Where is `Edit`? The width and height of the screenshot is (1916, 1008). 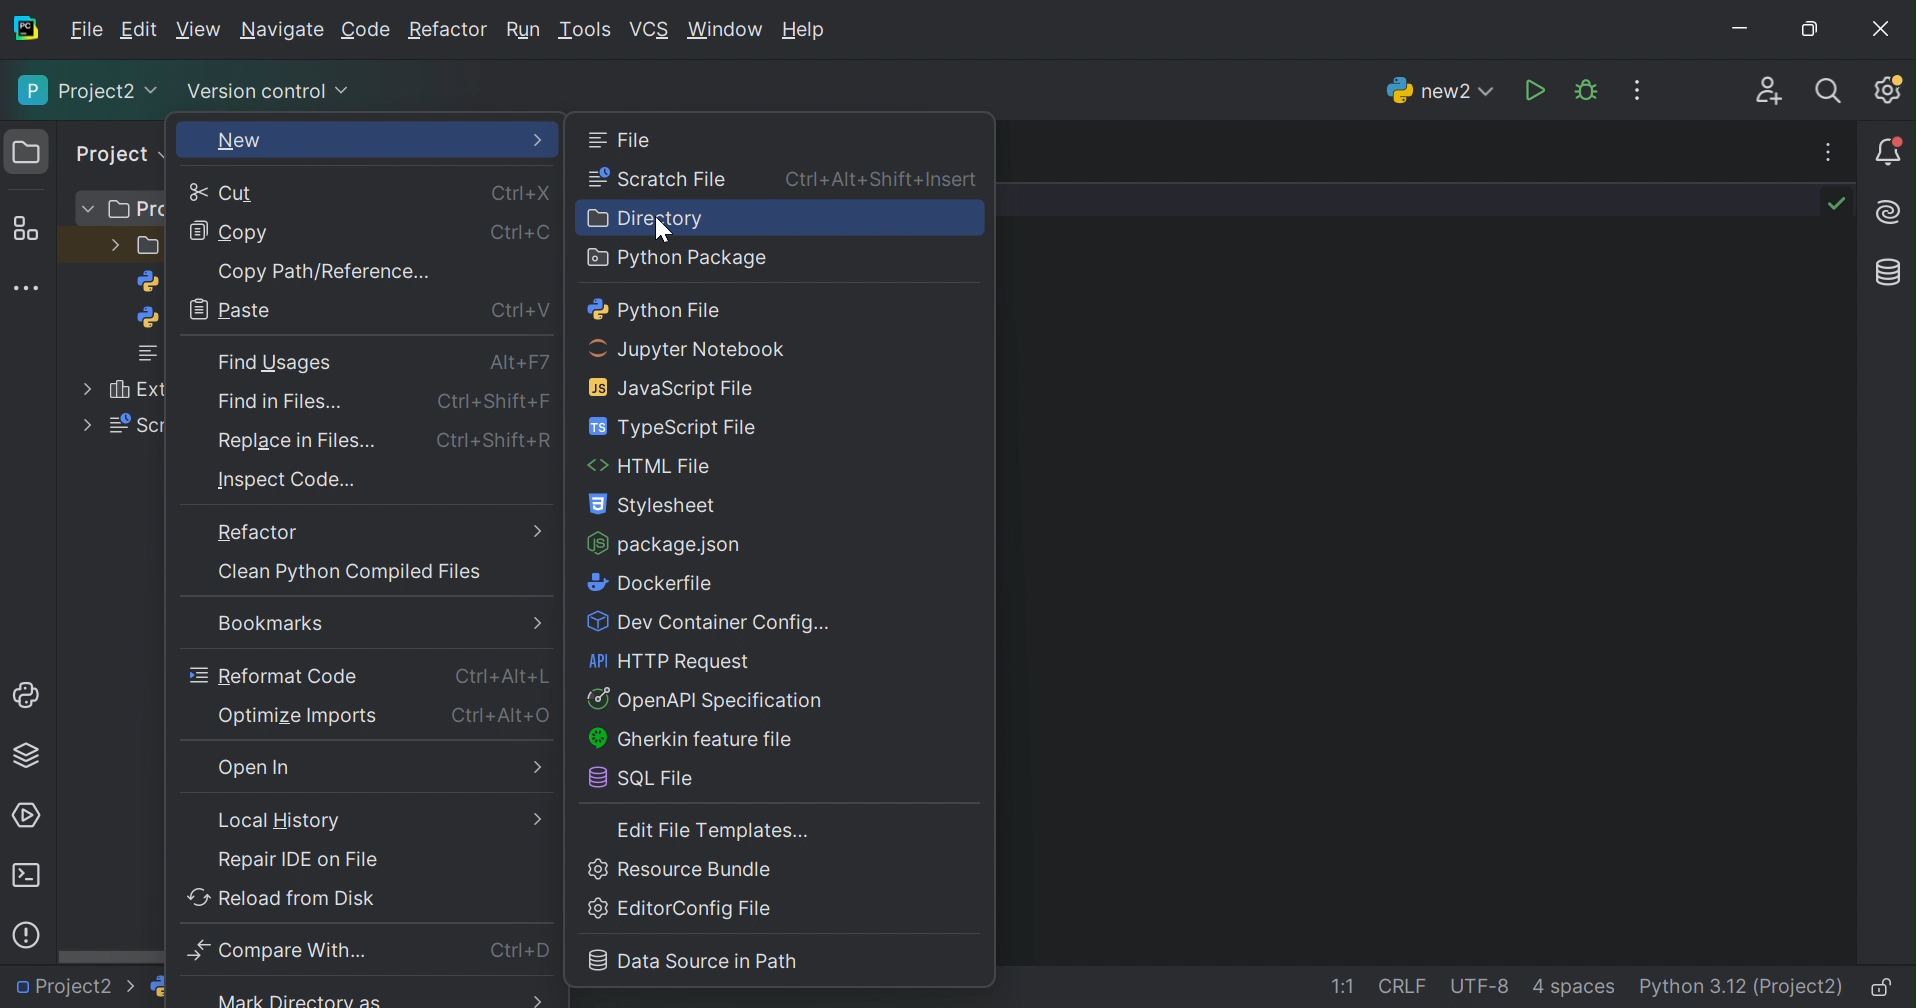 Edit is located at coordinates (139, 30).